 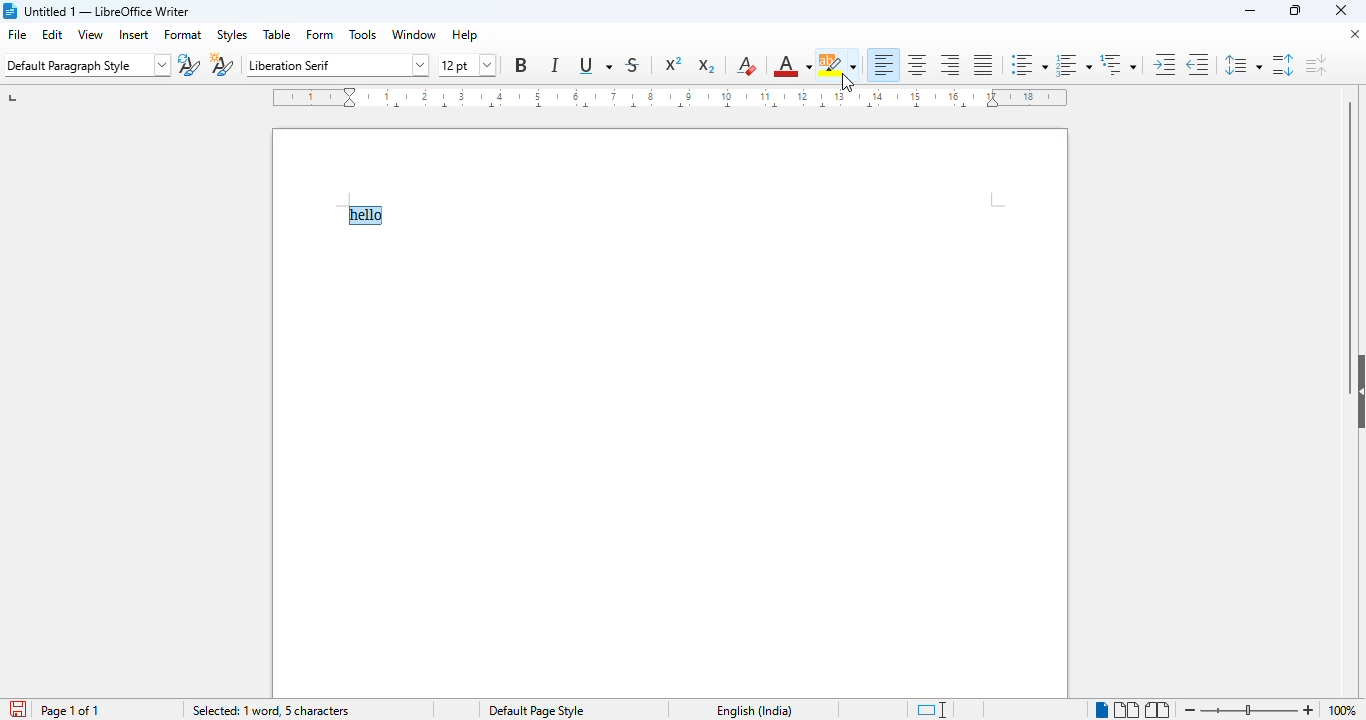 I want to click on decrease paragraph spacing, so click(x=1316, y=65).